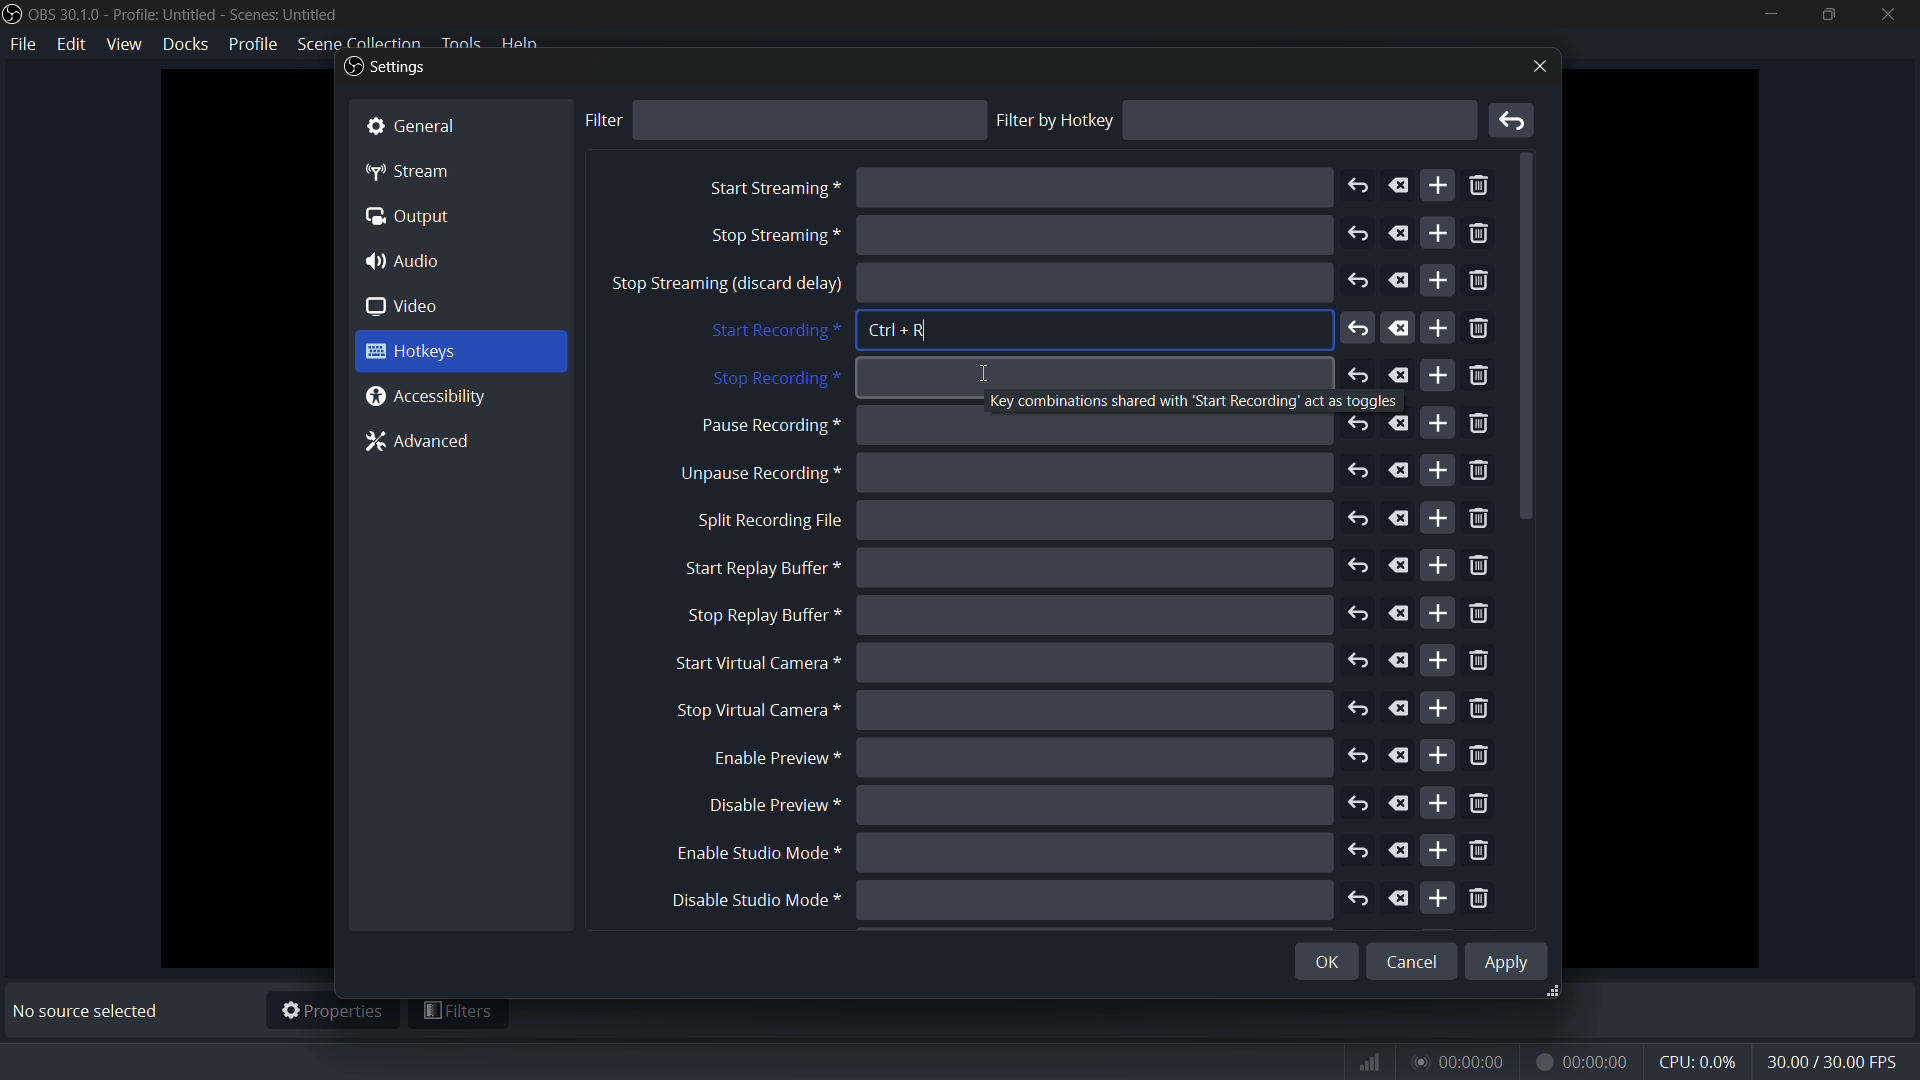 This screenshot has width=1920, height=1080. I want to click on properties, so click(332, 1012).